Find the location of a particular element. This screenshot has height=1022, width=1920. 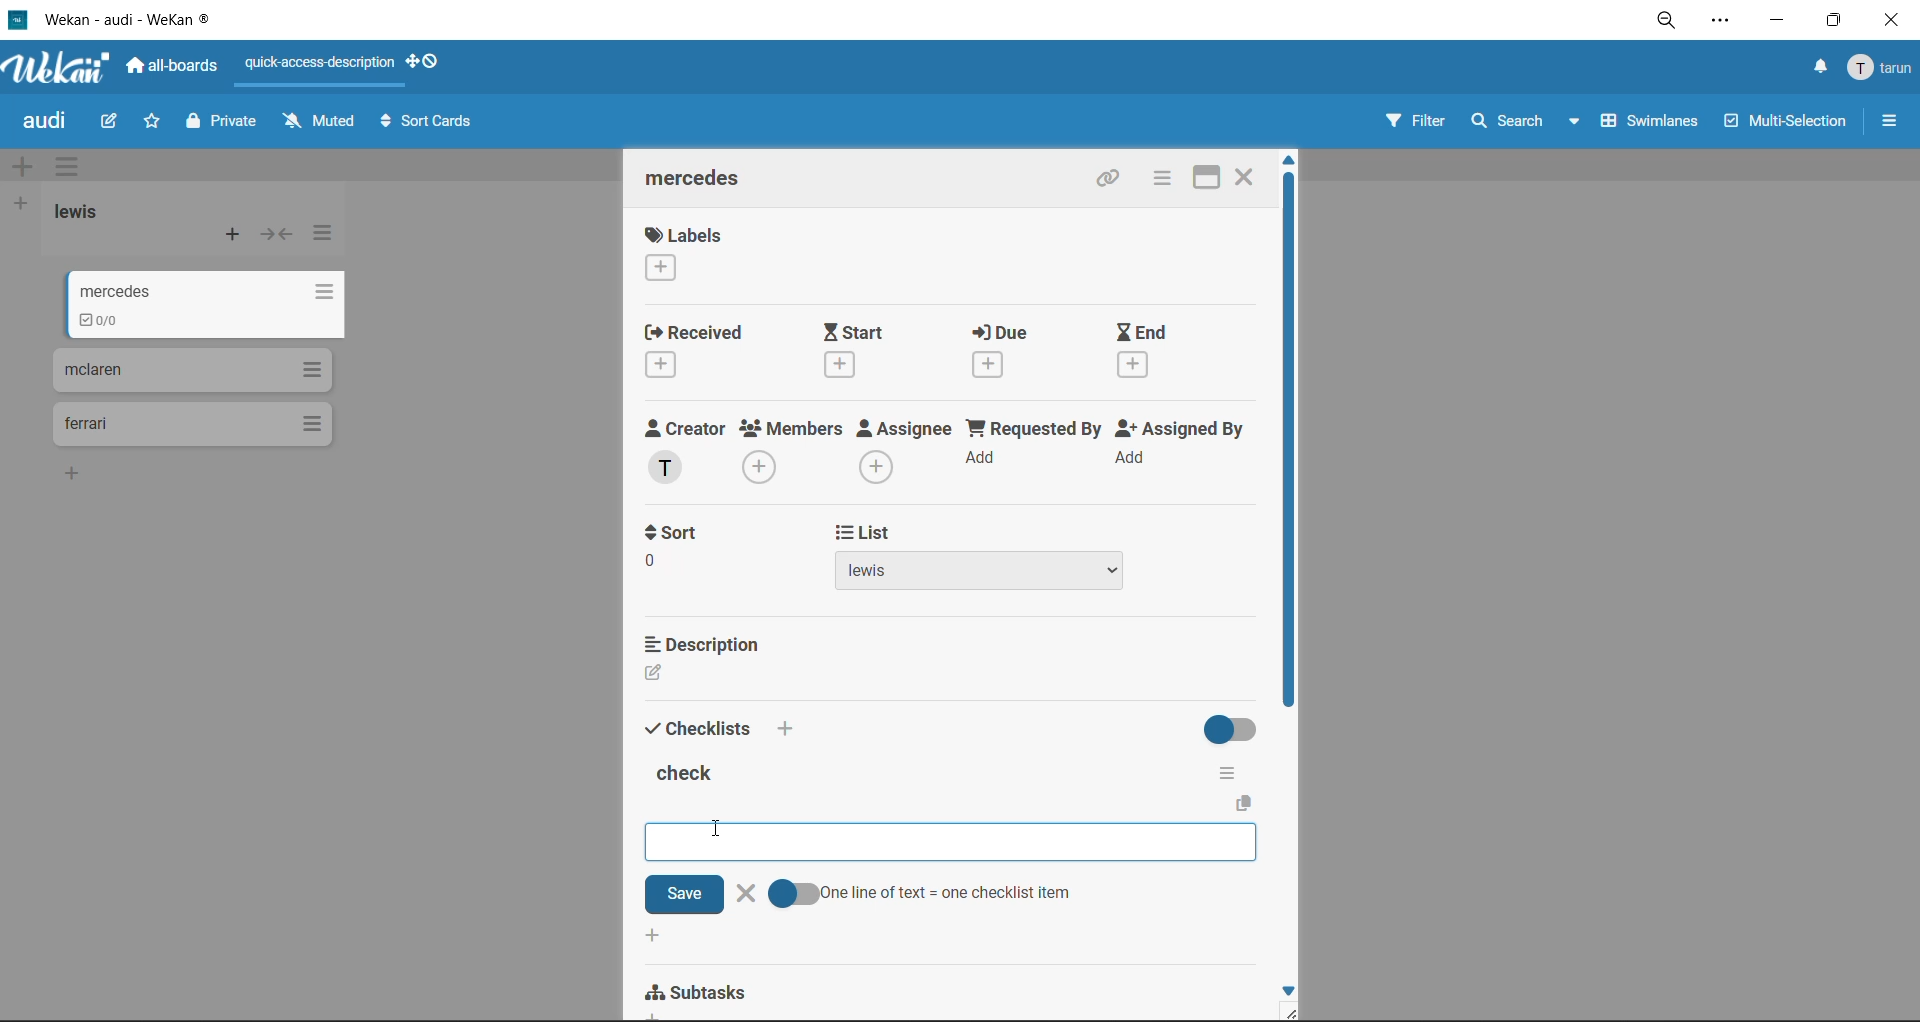

one line of text = one checklist items is located at coordinates (929, 893).